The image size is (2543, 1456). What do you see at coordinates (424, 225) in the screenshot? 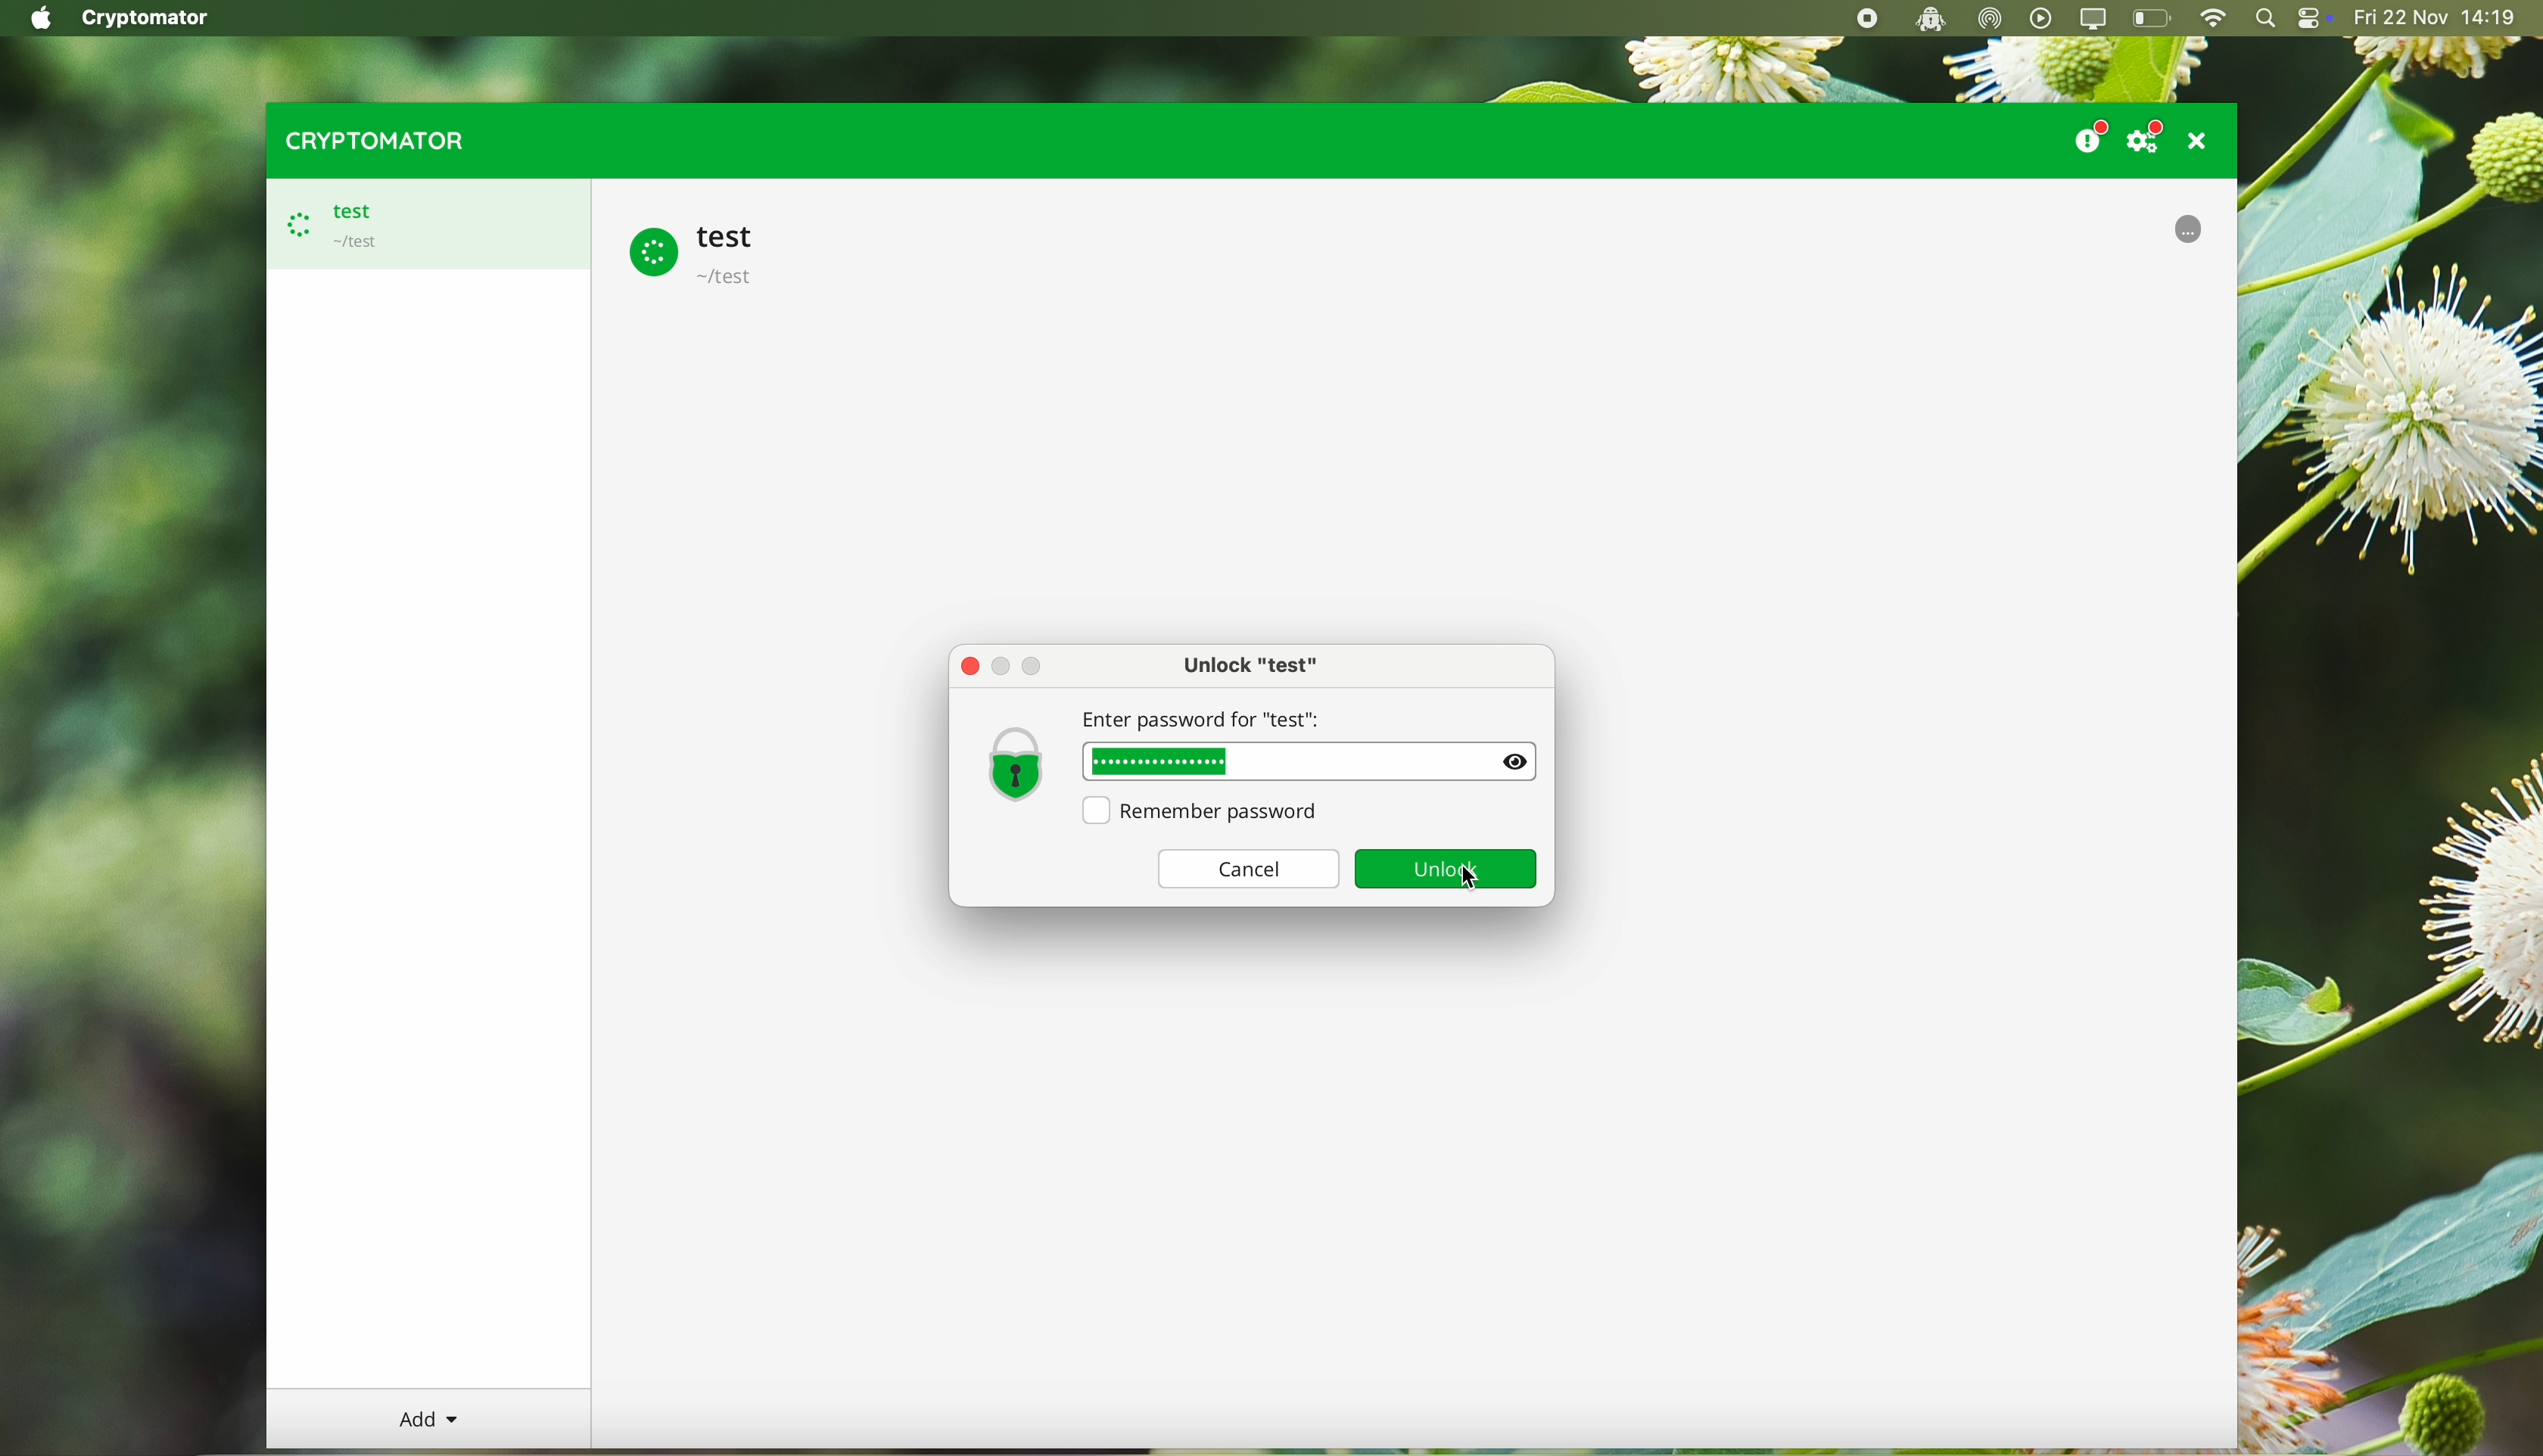
I see `test` at bounding box center [424, 225].